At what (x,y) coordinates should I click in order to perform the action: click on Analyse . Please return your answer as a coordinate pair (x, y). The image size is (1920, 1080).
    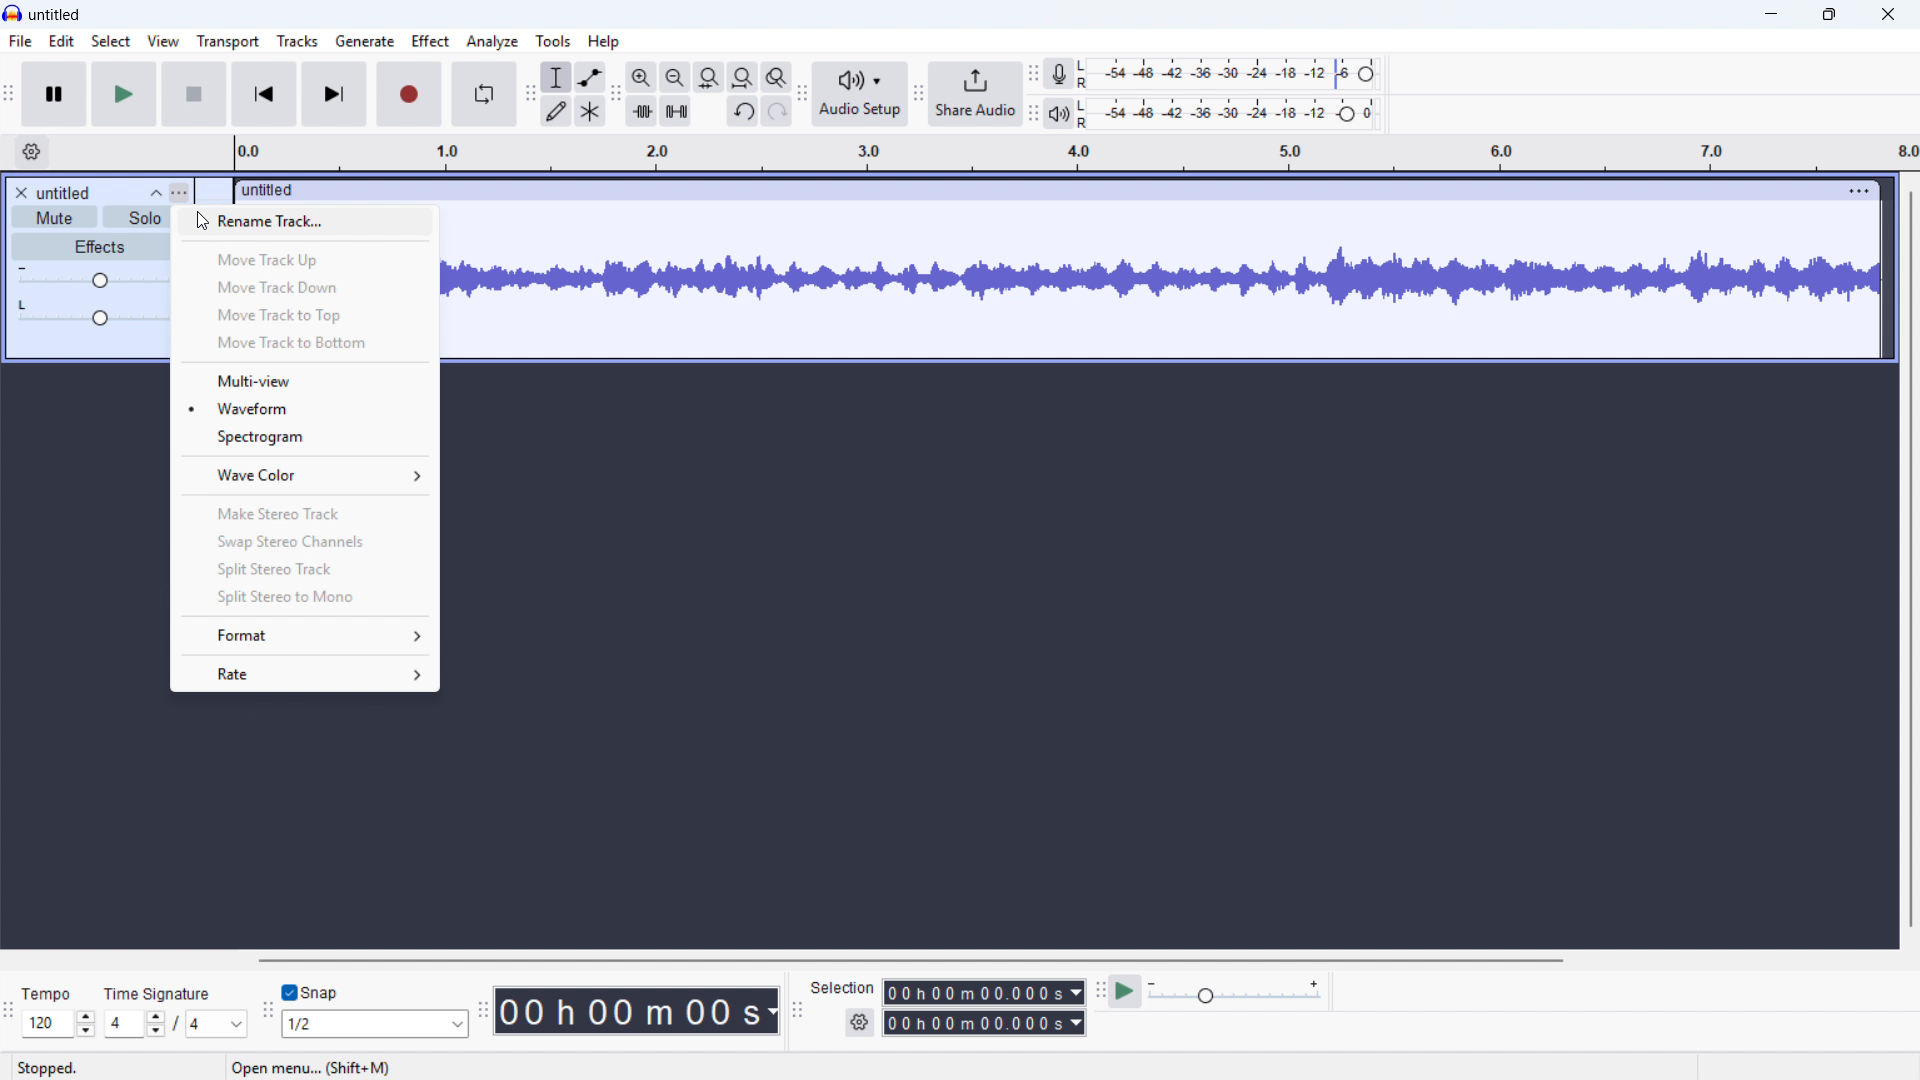
    Looking at the image, I should click on (491, 41).